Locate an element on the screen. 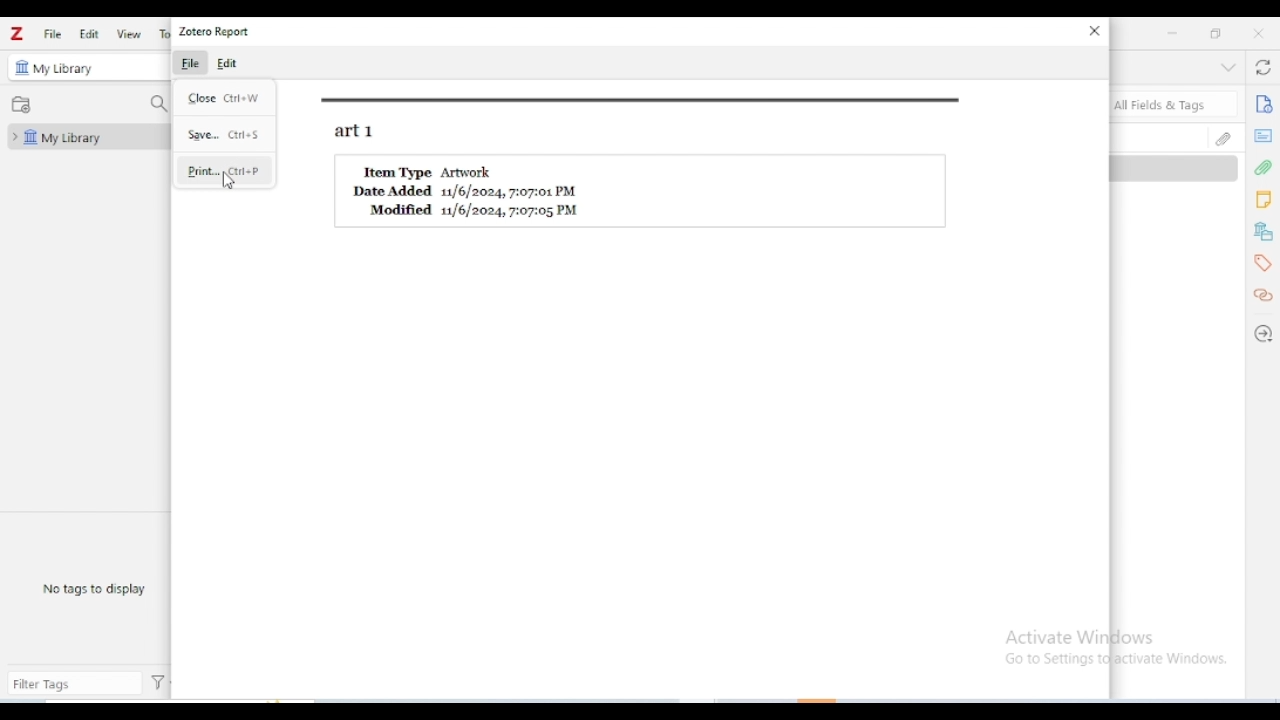 Image resolution: width=1280 pixels, height=720 pixels. libraries and collections is located at coordinates (1264, 232).